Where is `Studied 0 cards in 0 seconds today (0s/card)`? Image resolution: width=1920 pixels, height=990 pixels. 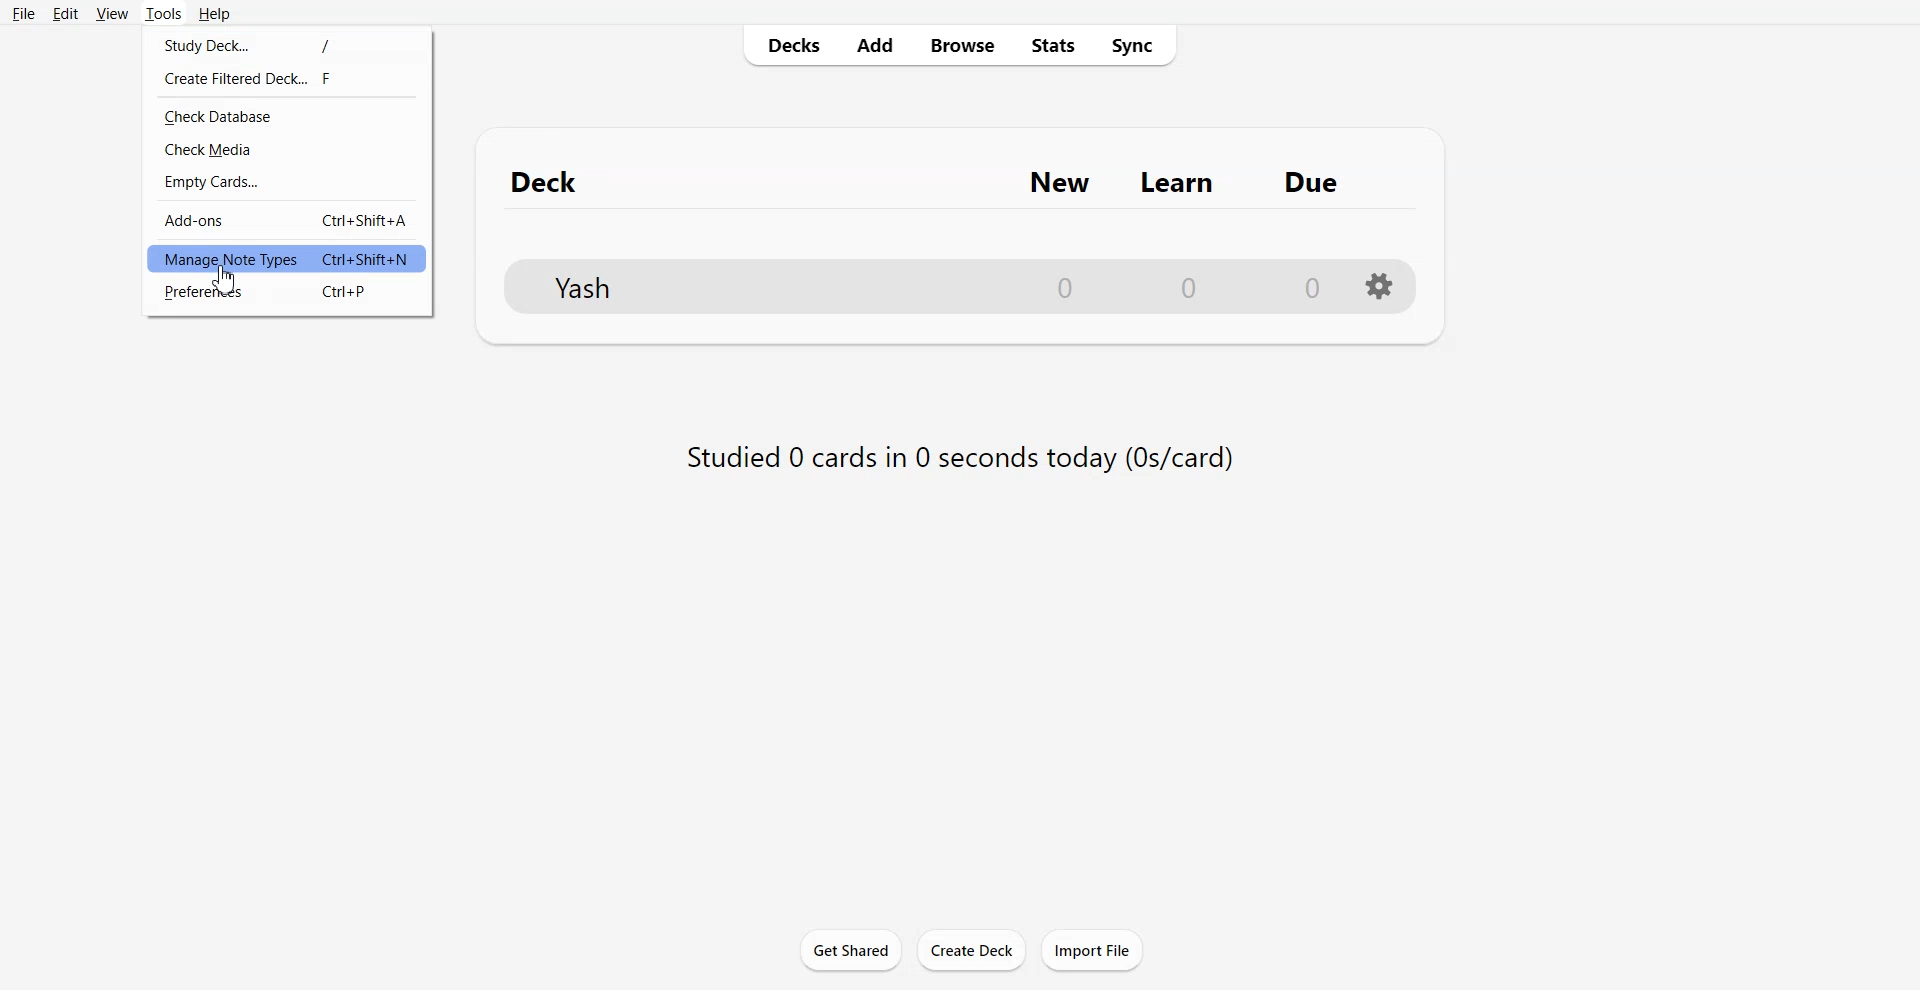
Studied 0 cards in 0 seconds today (0s/card) is located at coordinates (956, 462).